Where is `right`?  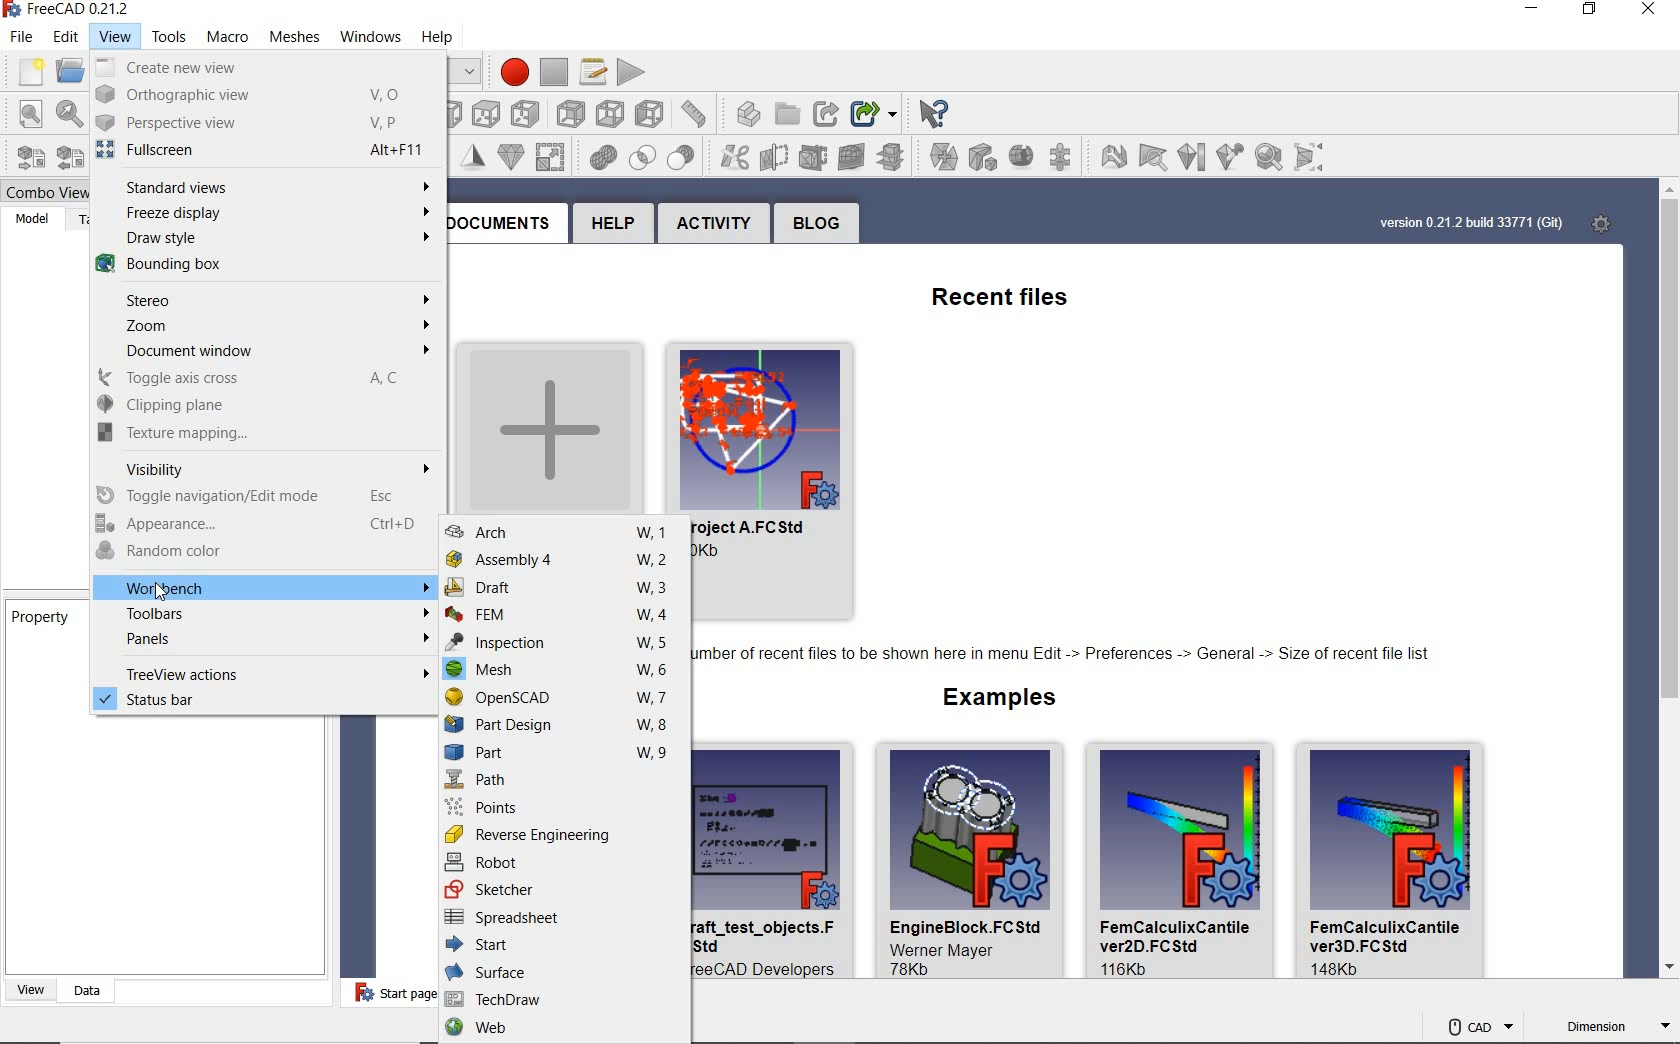 right is located at coordinates (485, 110).